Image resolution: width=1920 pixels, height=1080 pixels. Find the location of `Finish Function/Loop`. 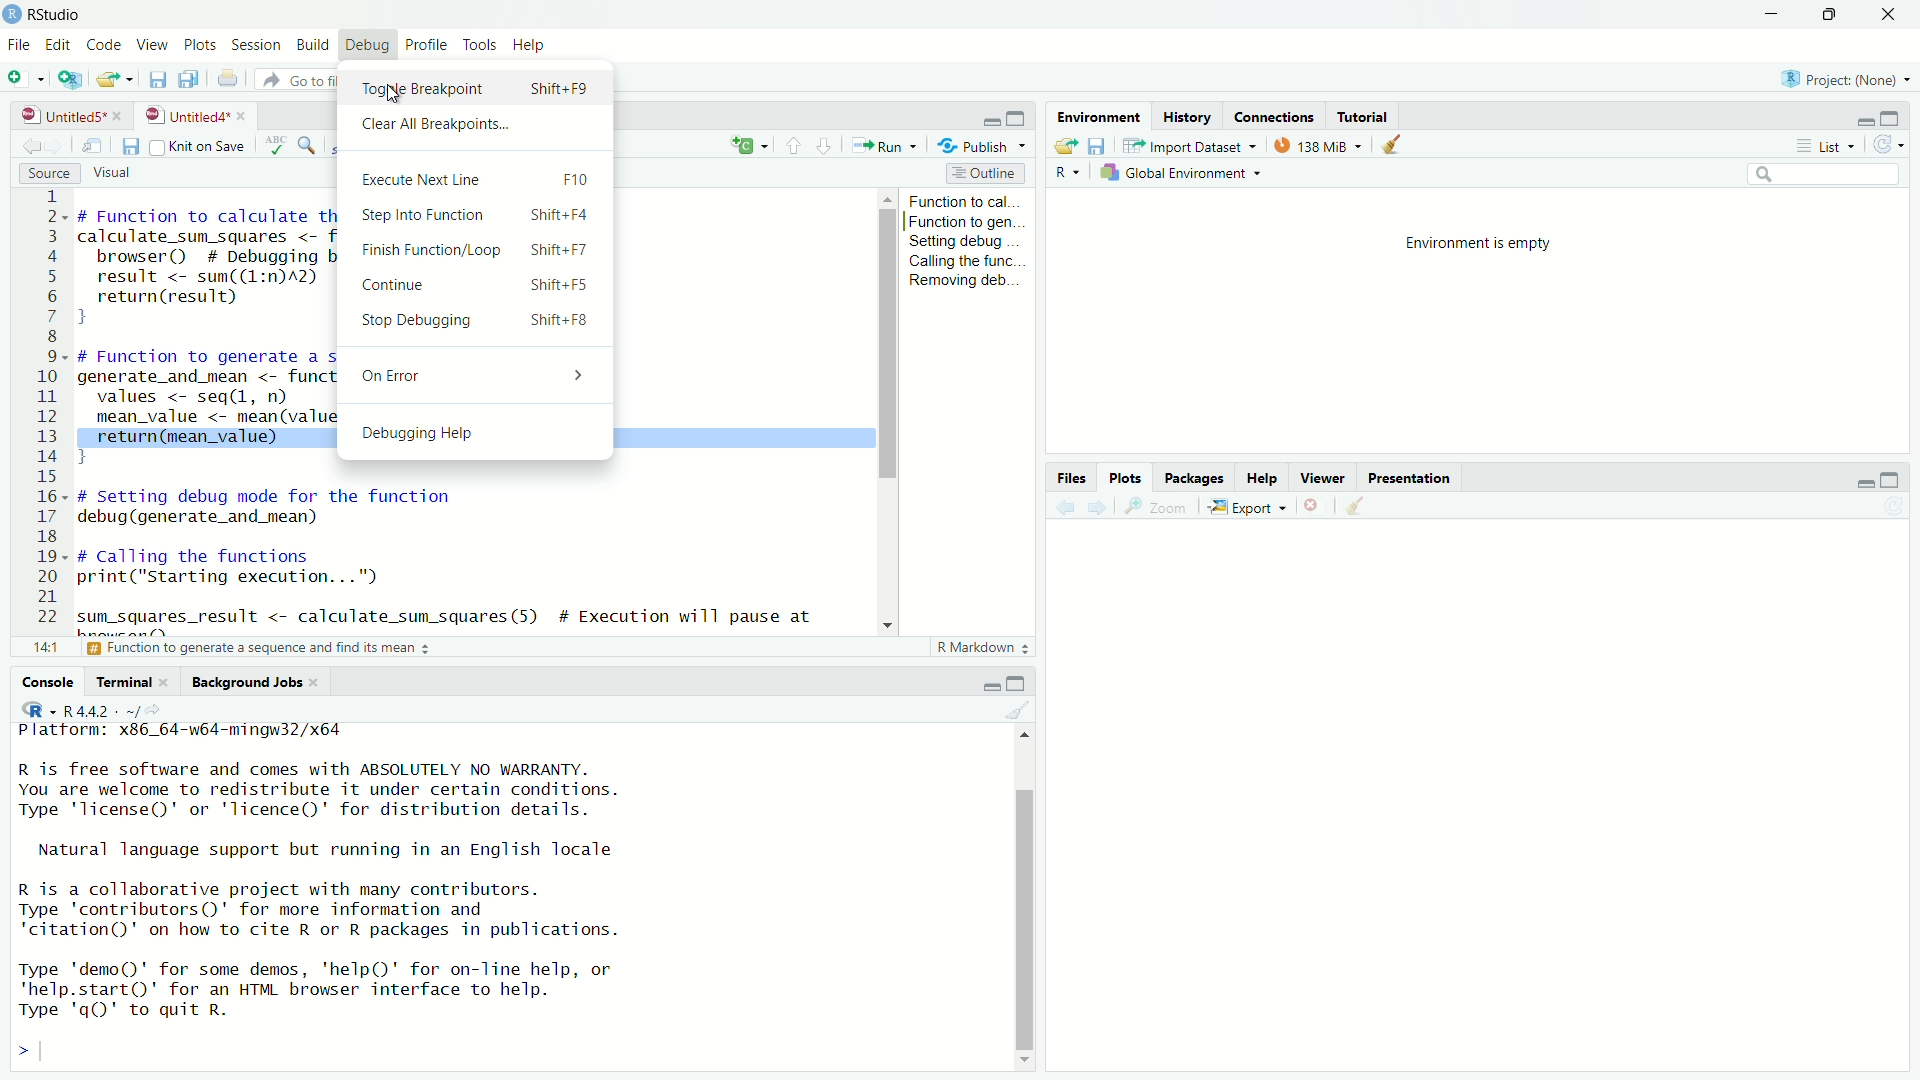

Finish Function/Loop is located at coordinates (478, 251).